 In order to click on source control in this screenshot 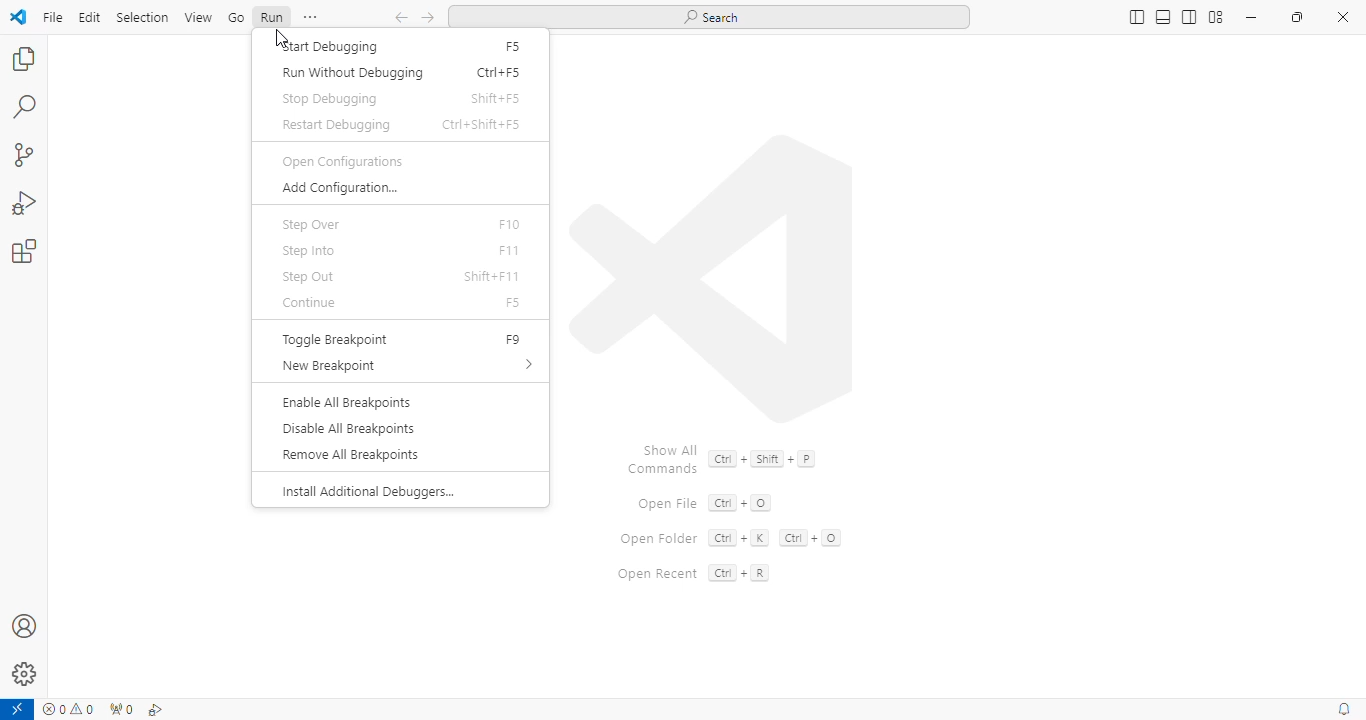, I will do `click(24, 156)`.